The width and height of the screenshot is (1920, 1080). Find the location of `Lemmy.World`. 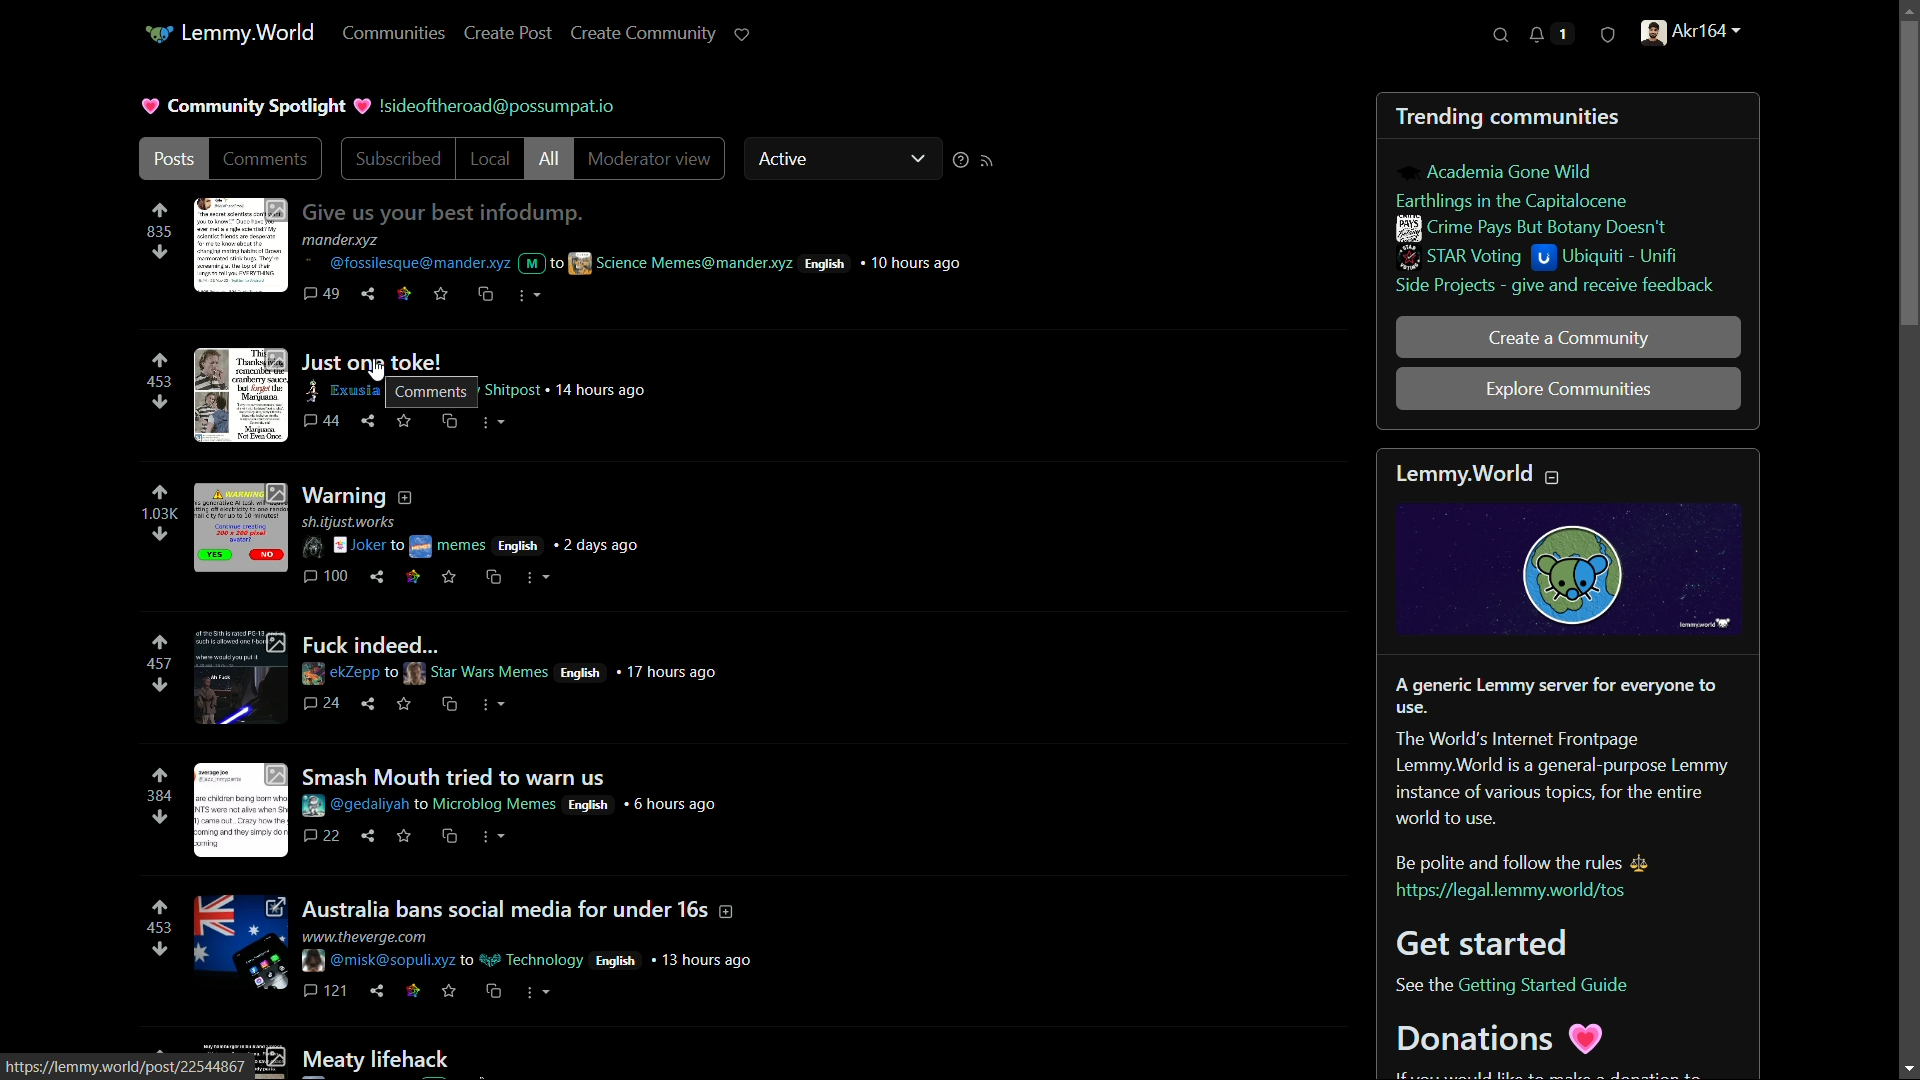

Lemmy.World is located at coordinates (232, 32).